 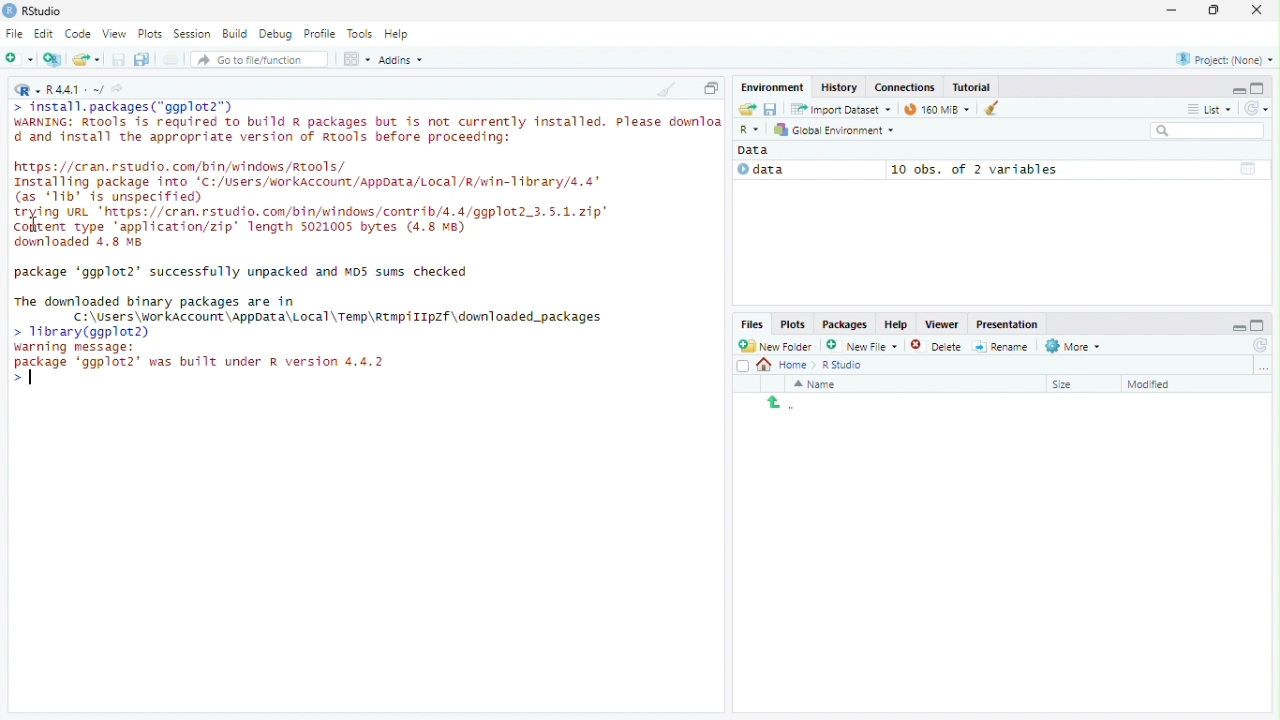 I want to click on Currently selected project - None, so click(x=1223, y=58).